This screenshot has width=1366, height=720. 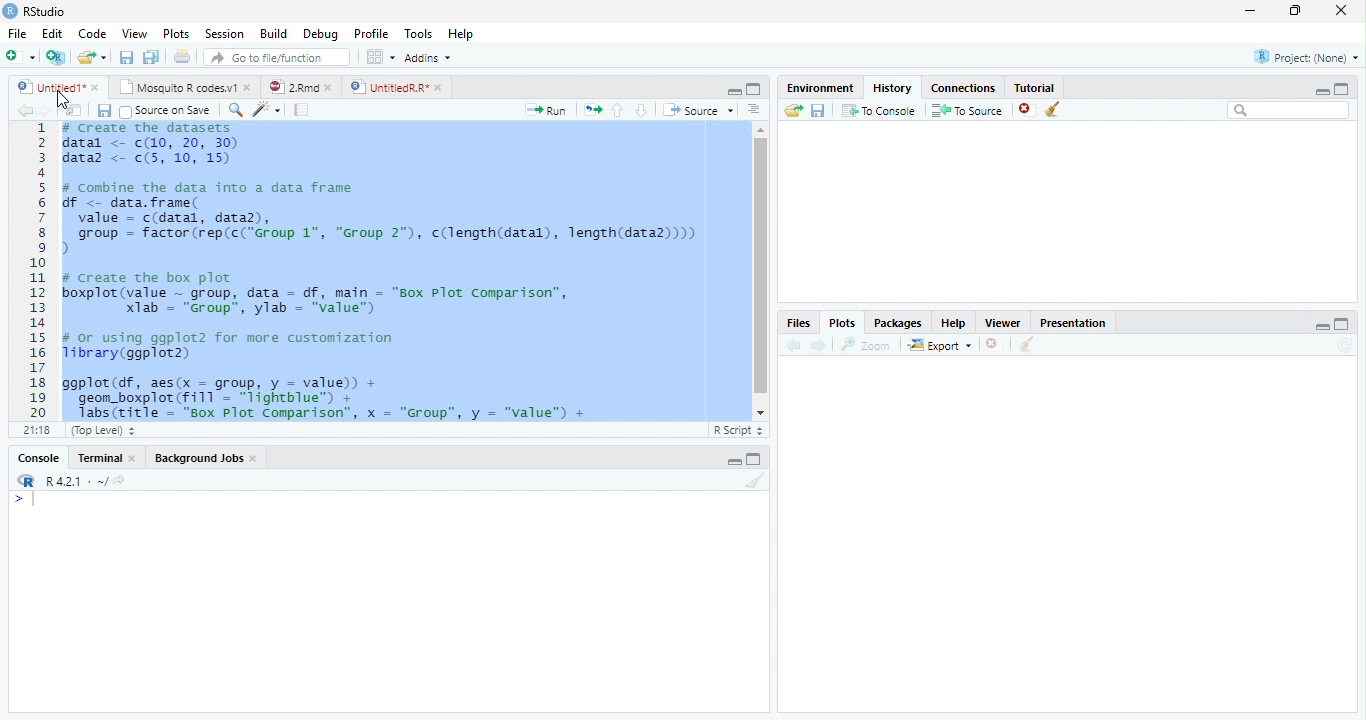 What do you see at coordinates (103, 57) in the screenshot?
I see `Open recent files` at bounding box center [103, 57].